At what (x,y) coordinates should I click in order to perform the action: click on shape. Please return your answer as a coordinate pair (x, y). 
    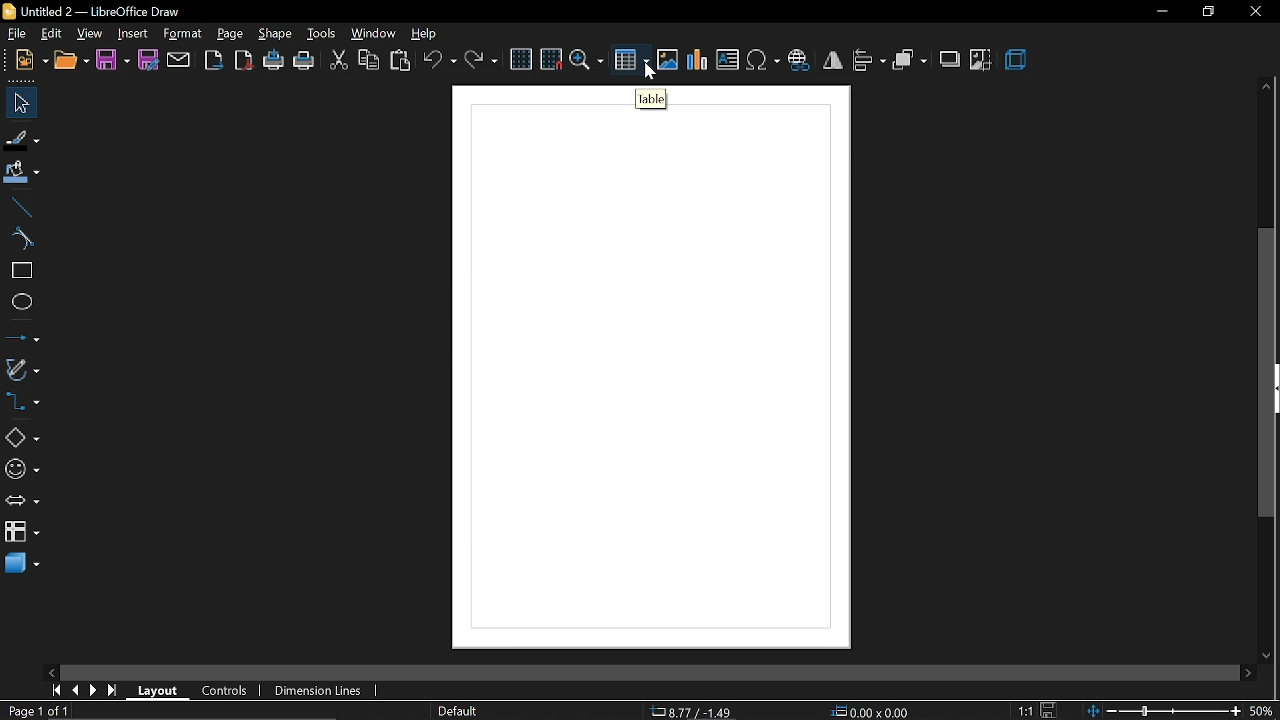
    Looking at the image, I should click on (275, 34).